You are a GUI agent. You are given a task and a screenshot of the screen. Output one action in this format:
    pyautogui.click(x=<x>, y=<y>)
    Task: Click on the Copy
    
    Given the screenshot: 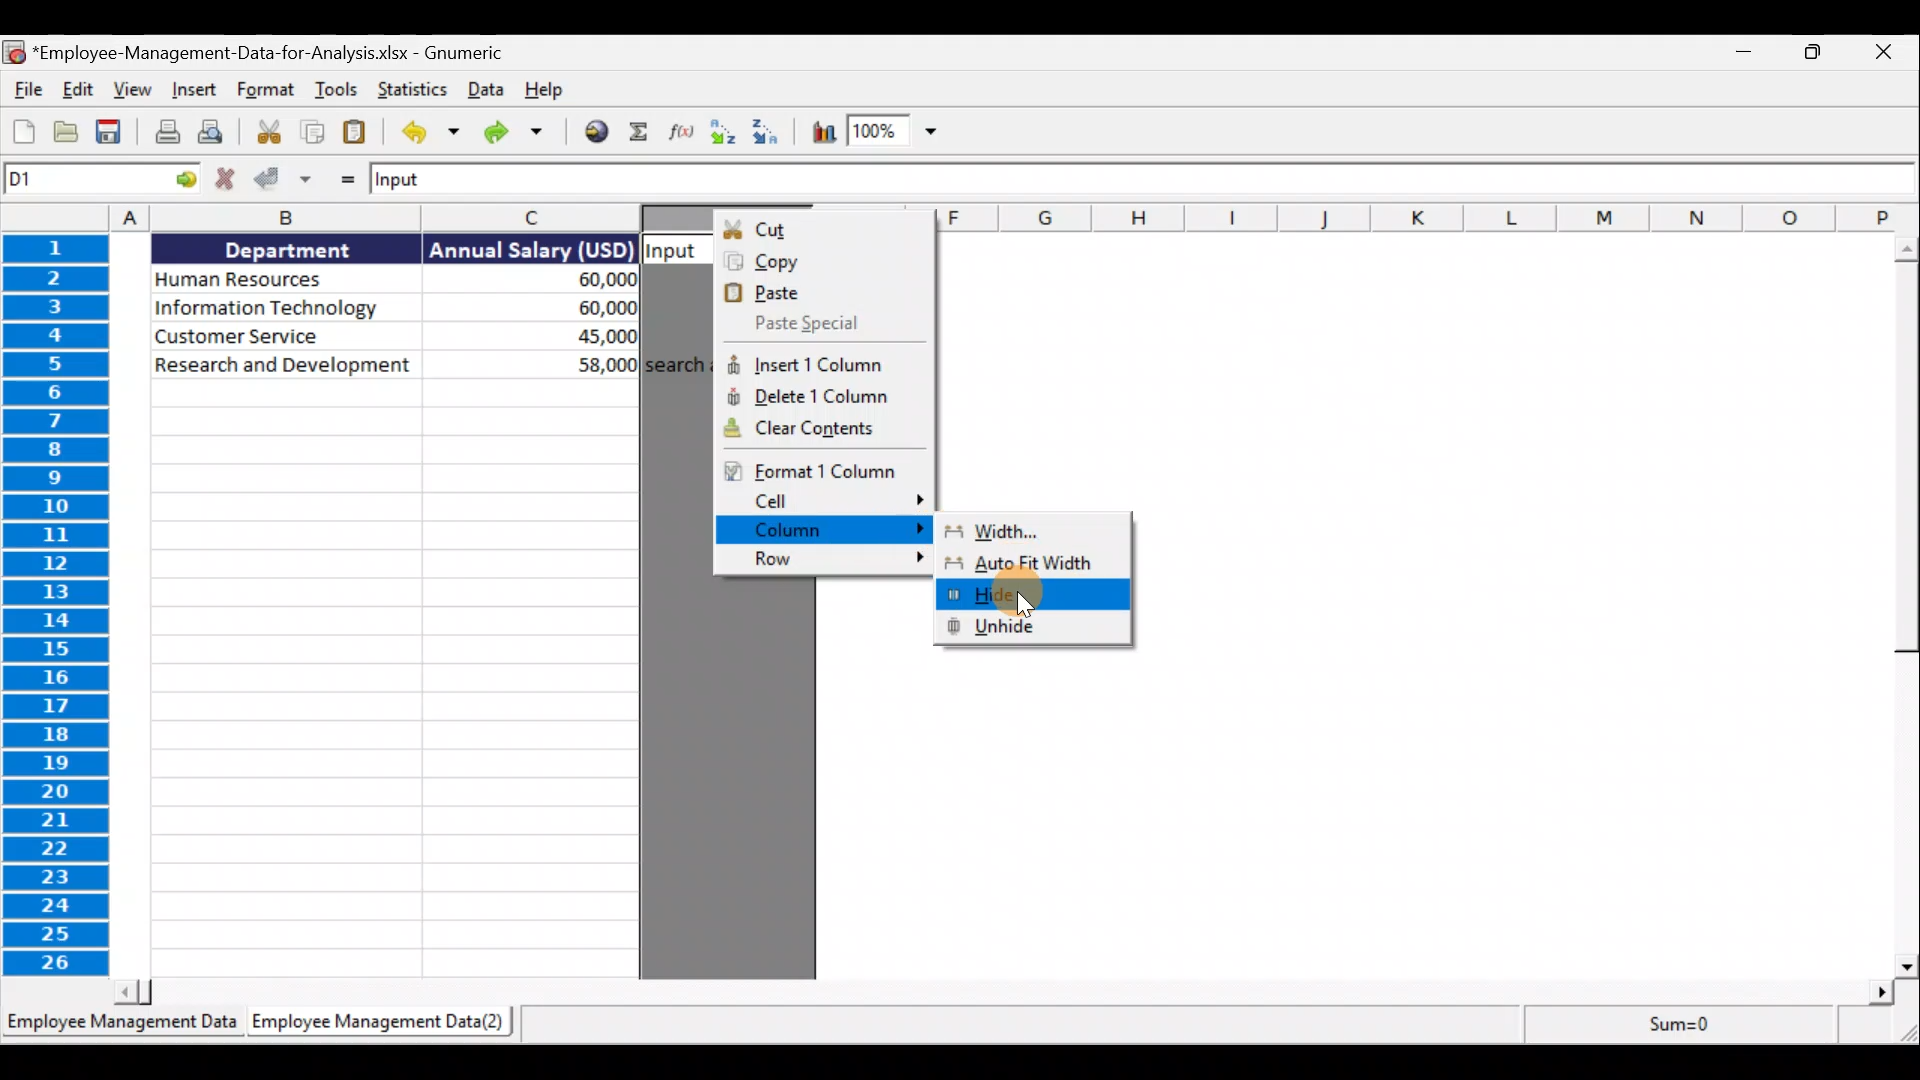 What is the action you would take?
    pyautogui.click(x=825, y=262)
    